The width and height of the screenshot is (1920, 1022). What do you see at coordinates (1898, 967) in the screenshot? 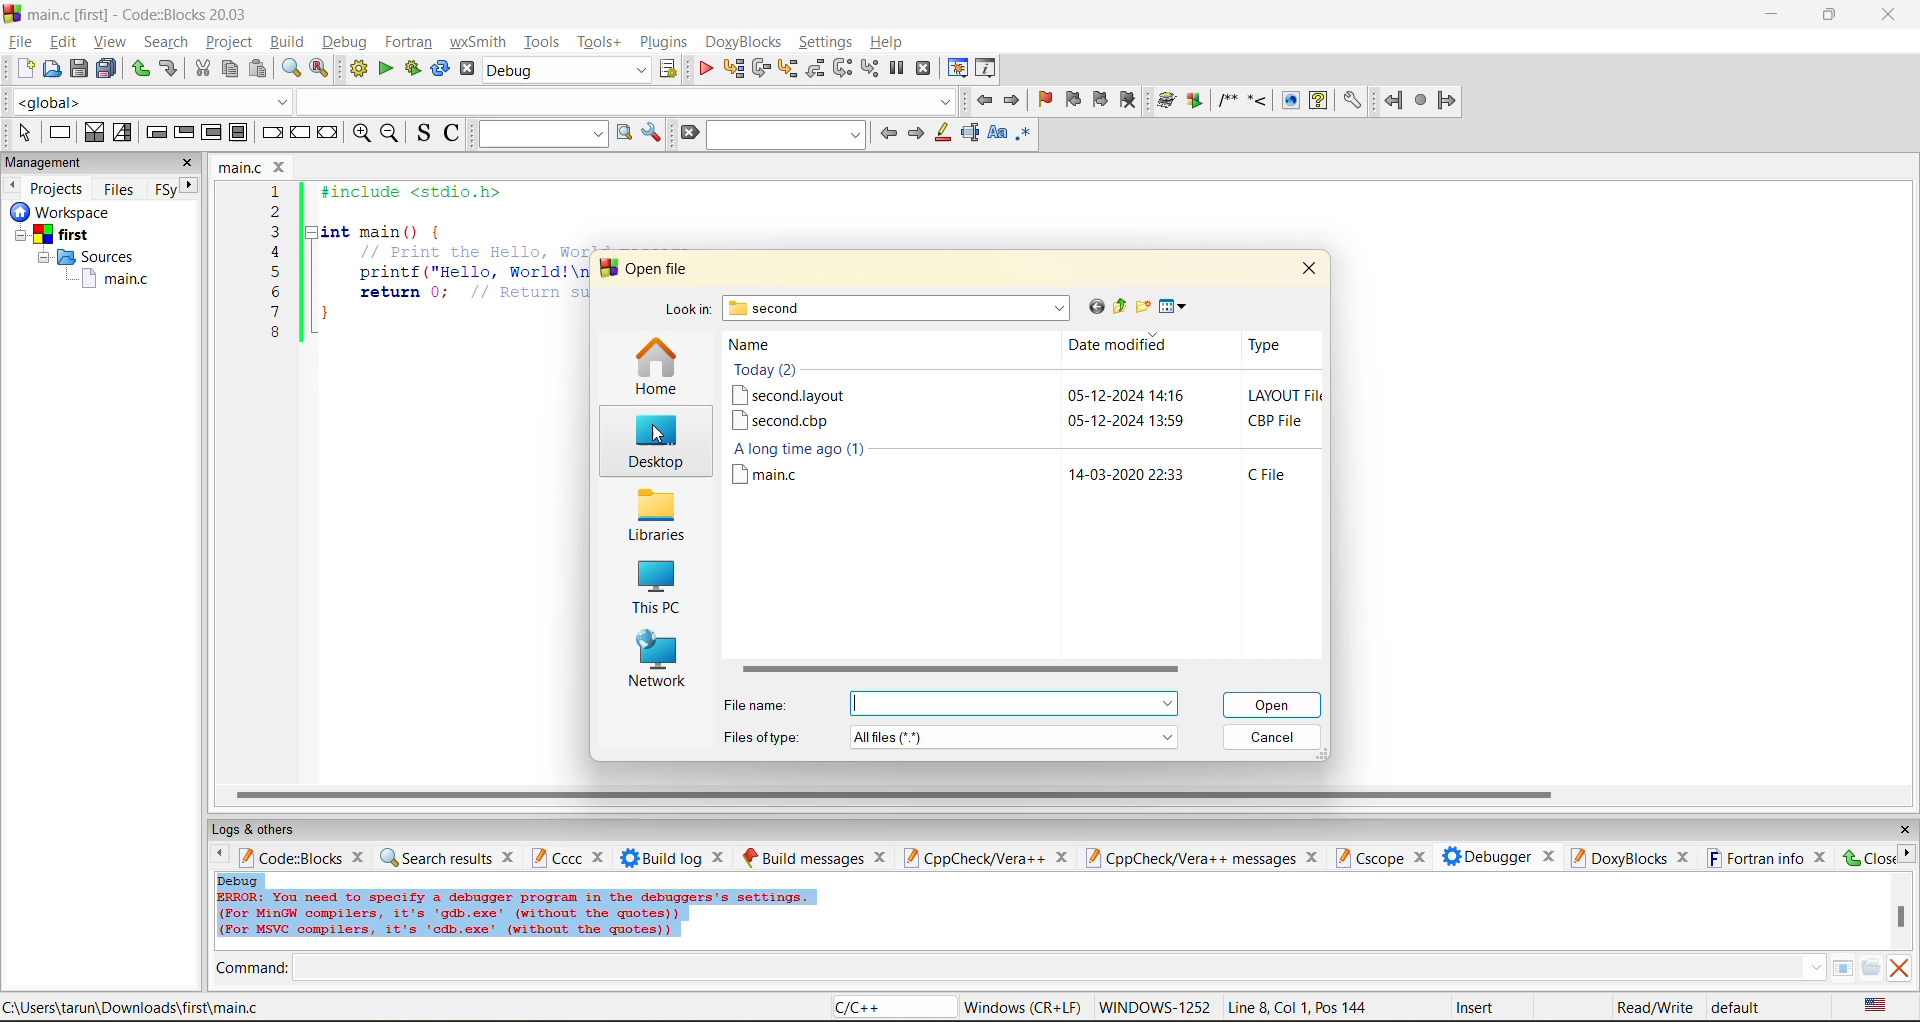
I see `clear output window` at bounding box center [1898, 967].